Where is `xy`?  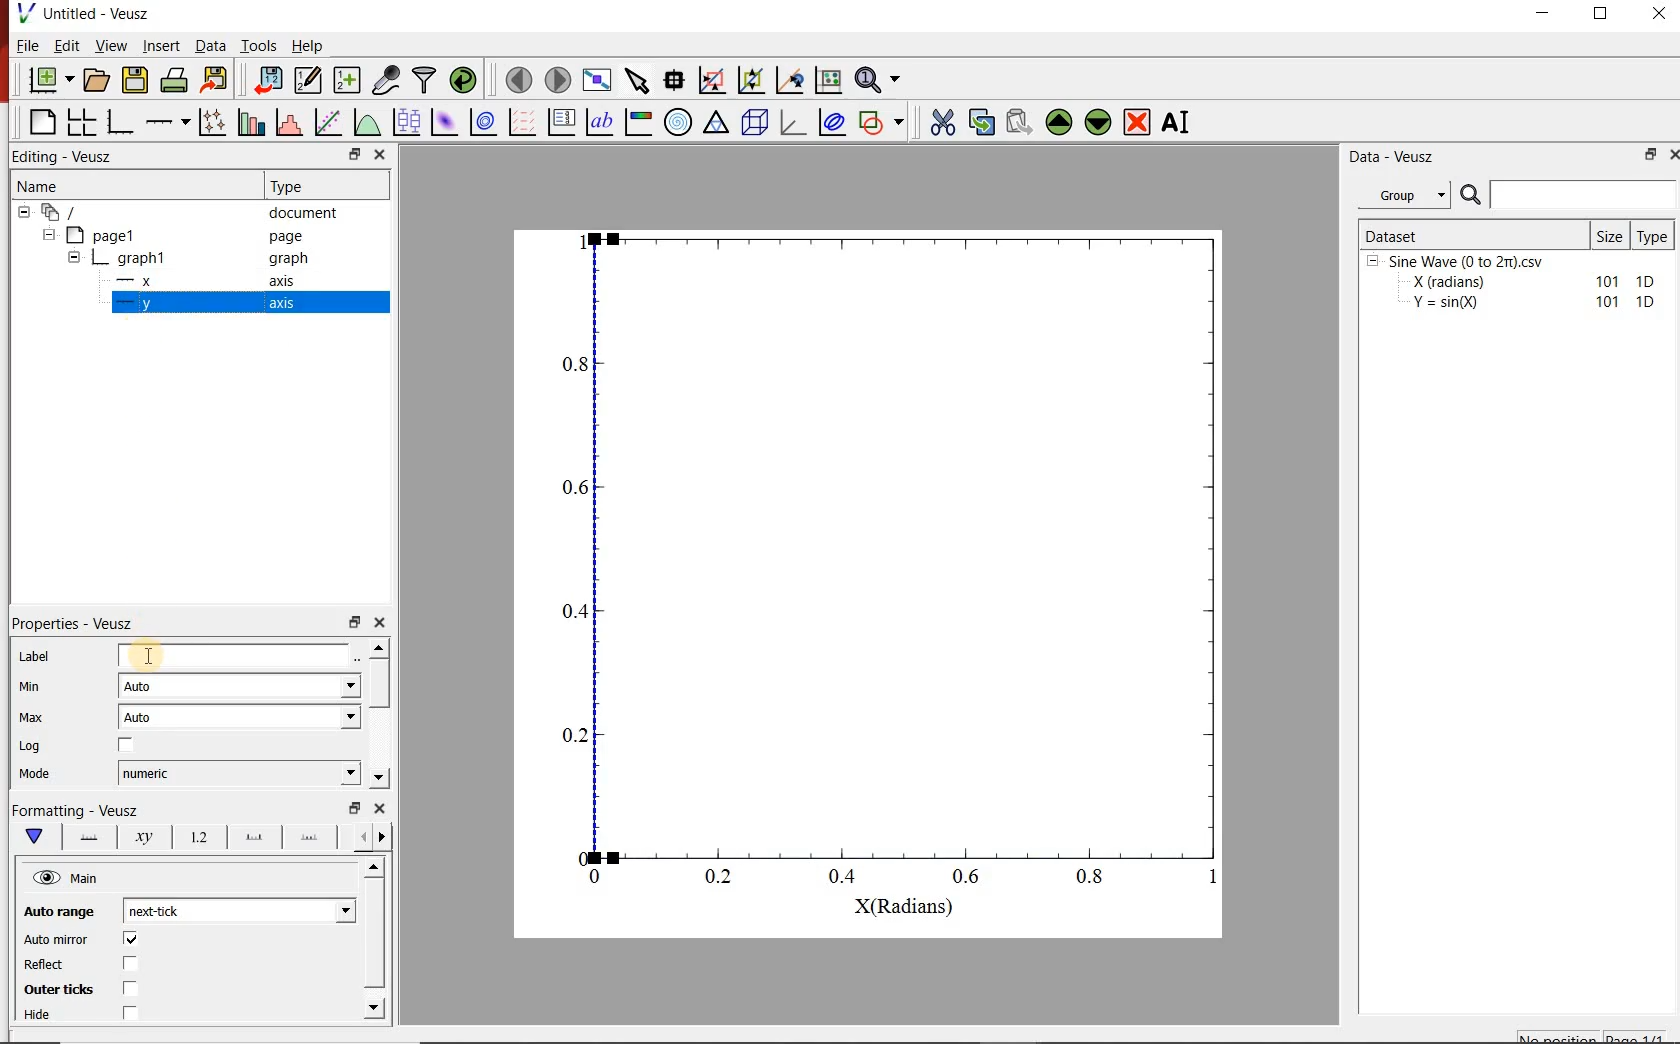
xy is located at coordinates (140, 837).